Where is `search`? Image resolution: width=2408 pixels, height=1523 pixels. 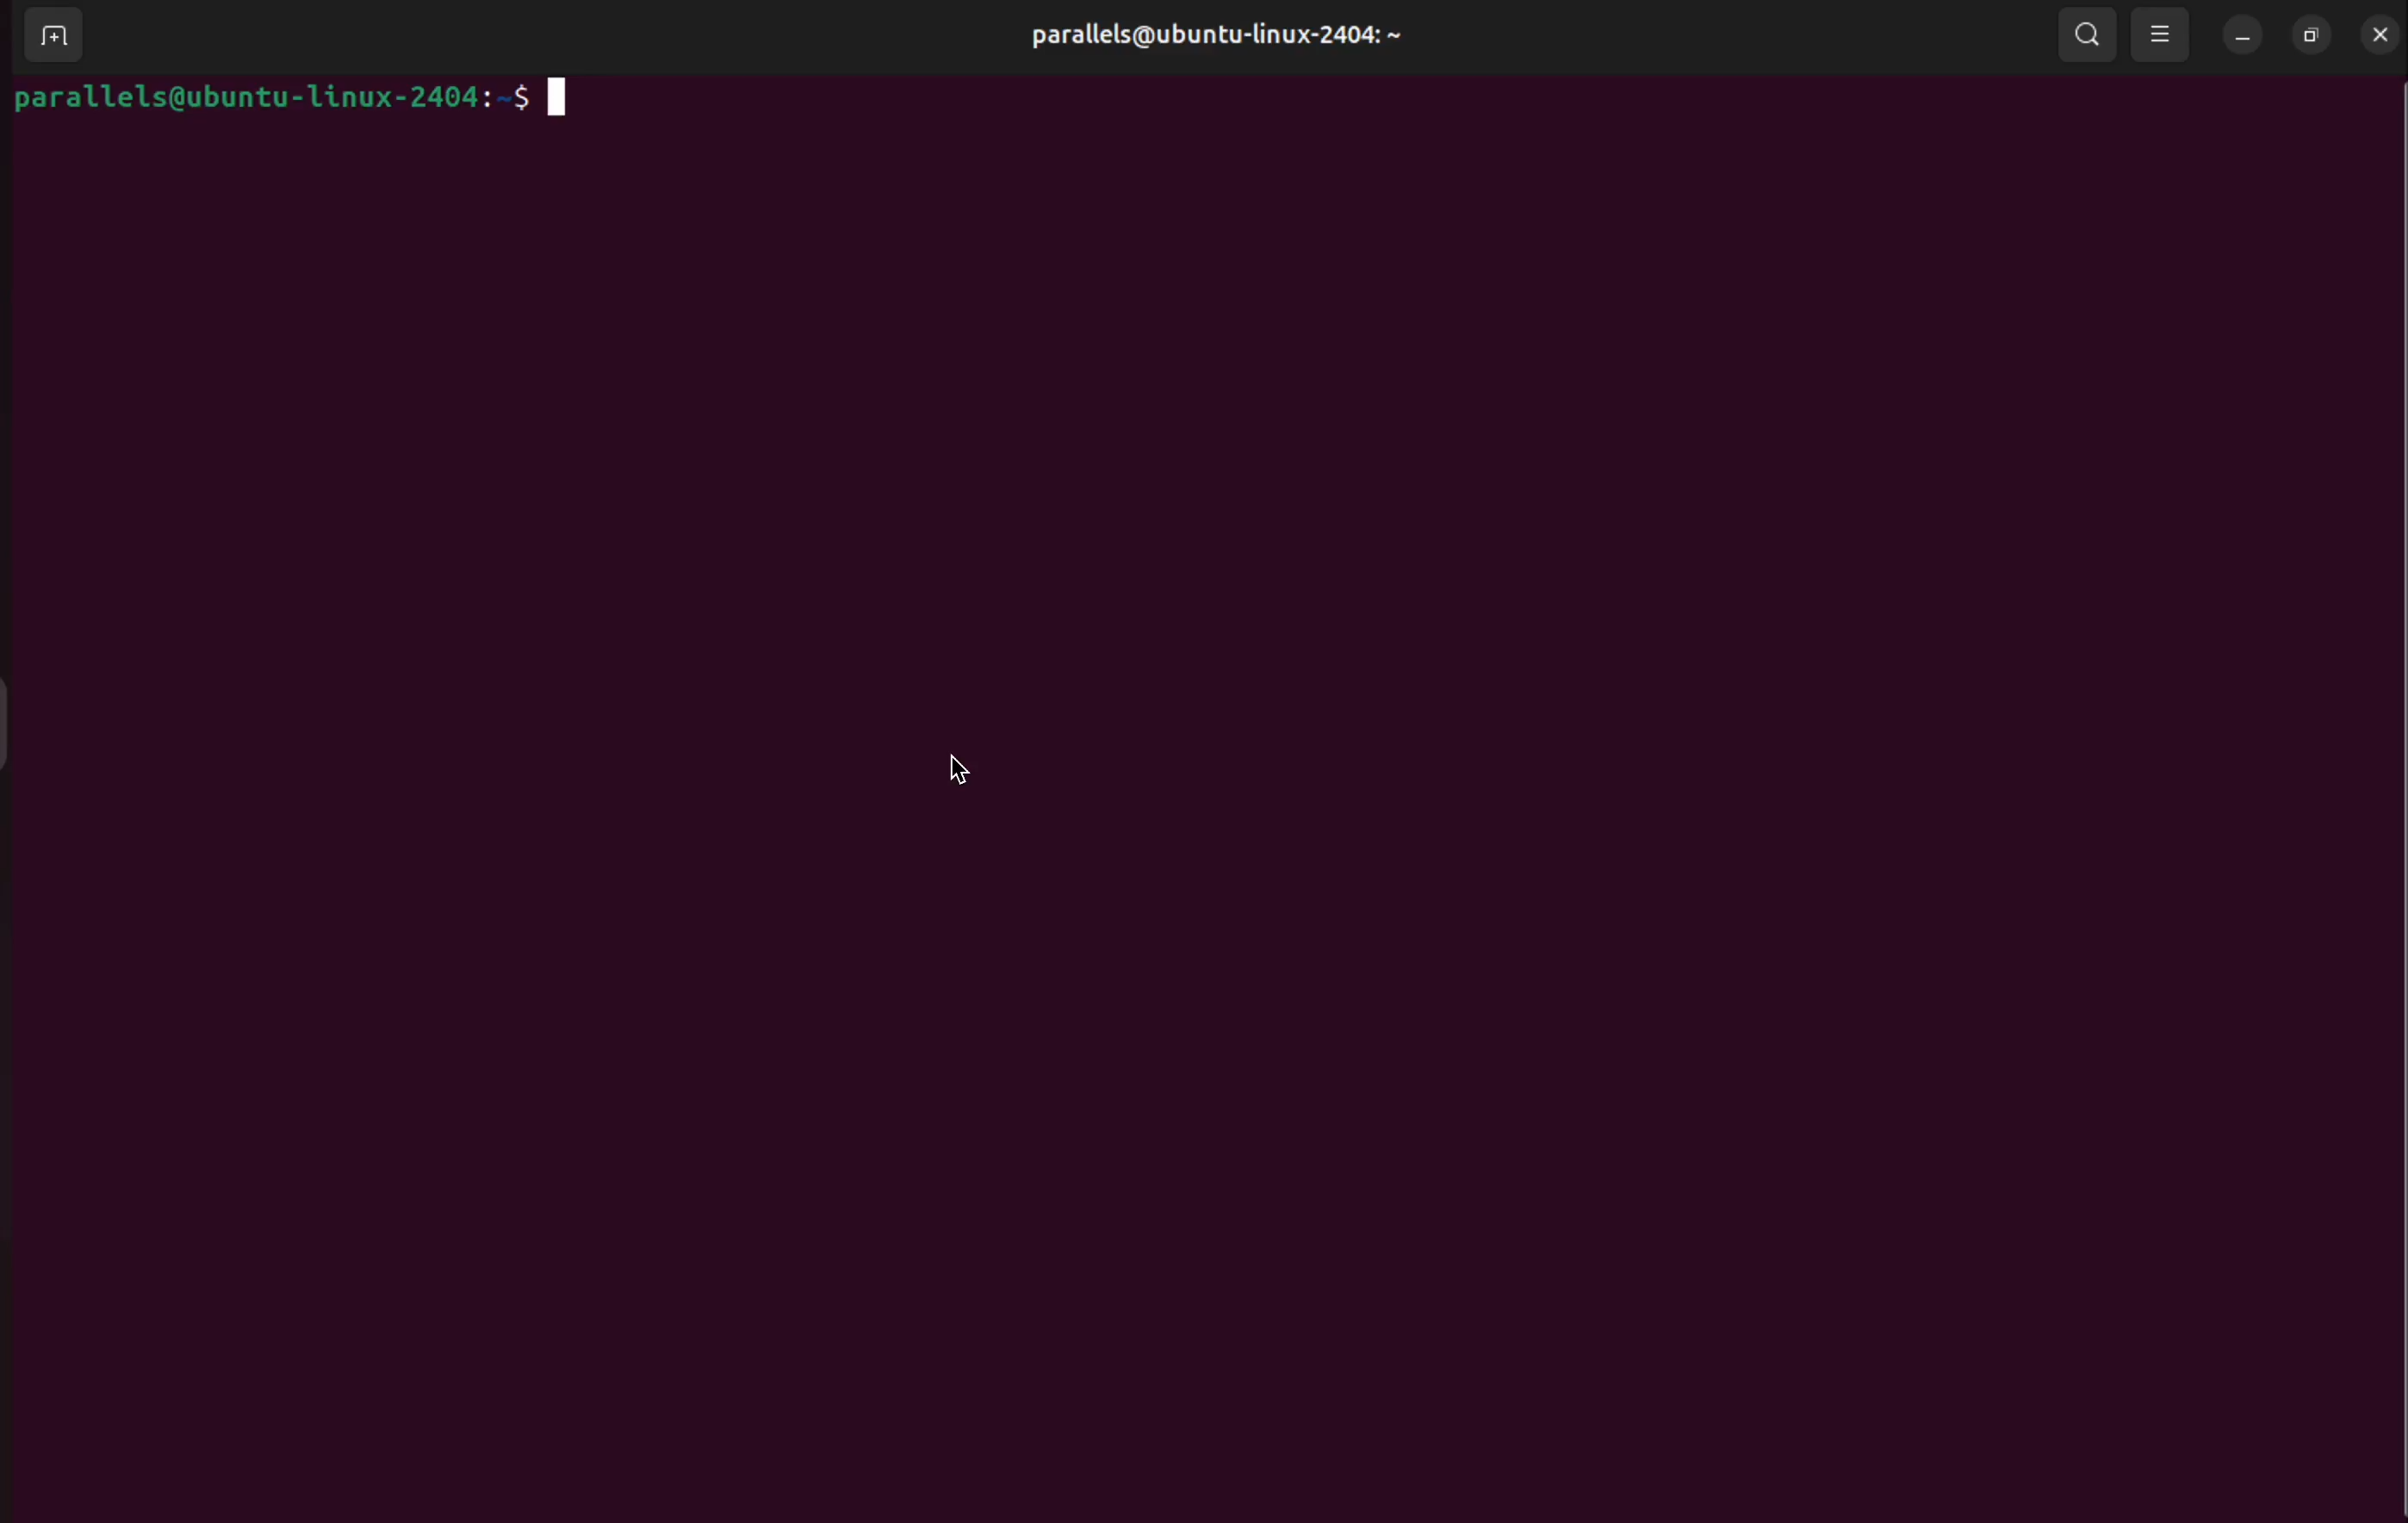 search is located at coordinates (2086, 38).